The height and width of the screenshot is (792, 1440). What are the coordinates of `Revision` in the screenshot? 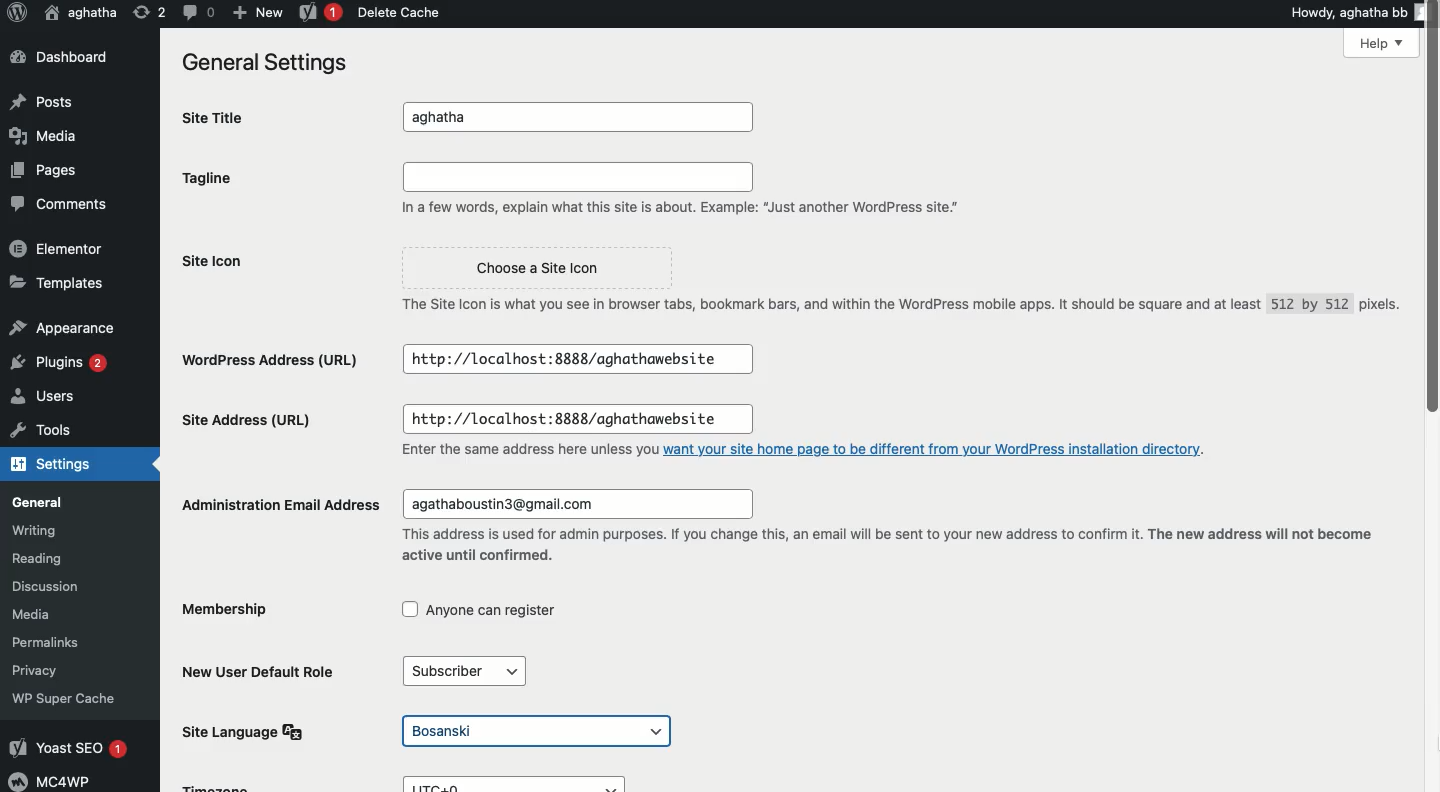 It's located at (145, 14).